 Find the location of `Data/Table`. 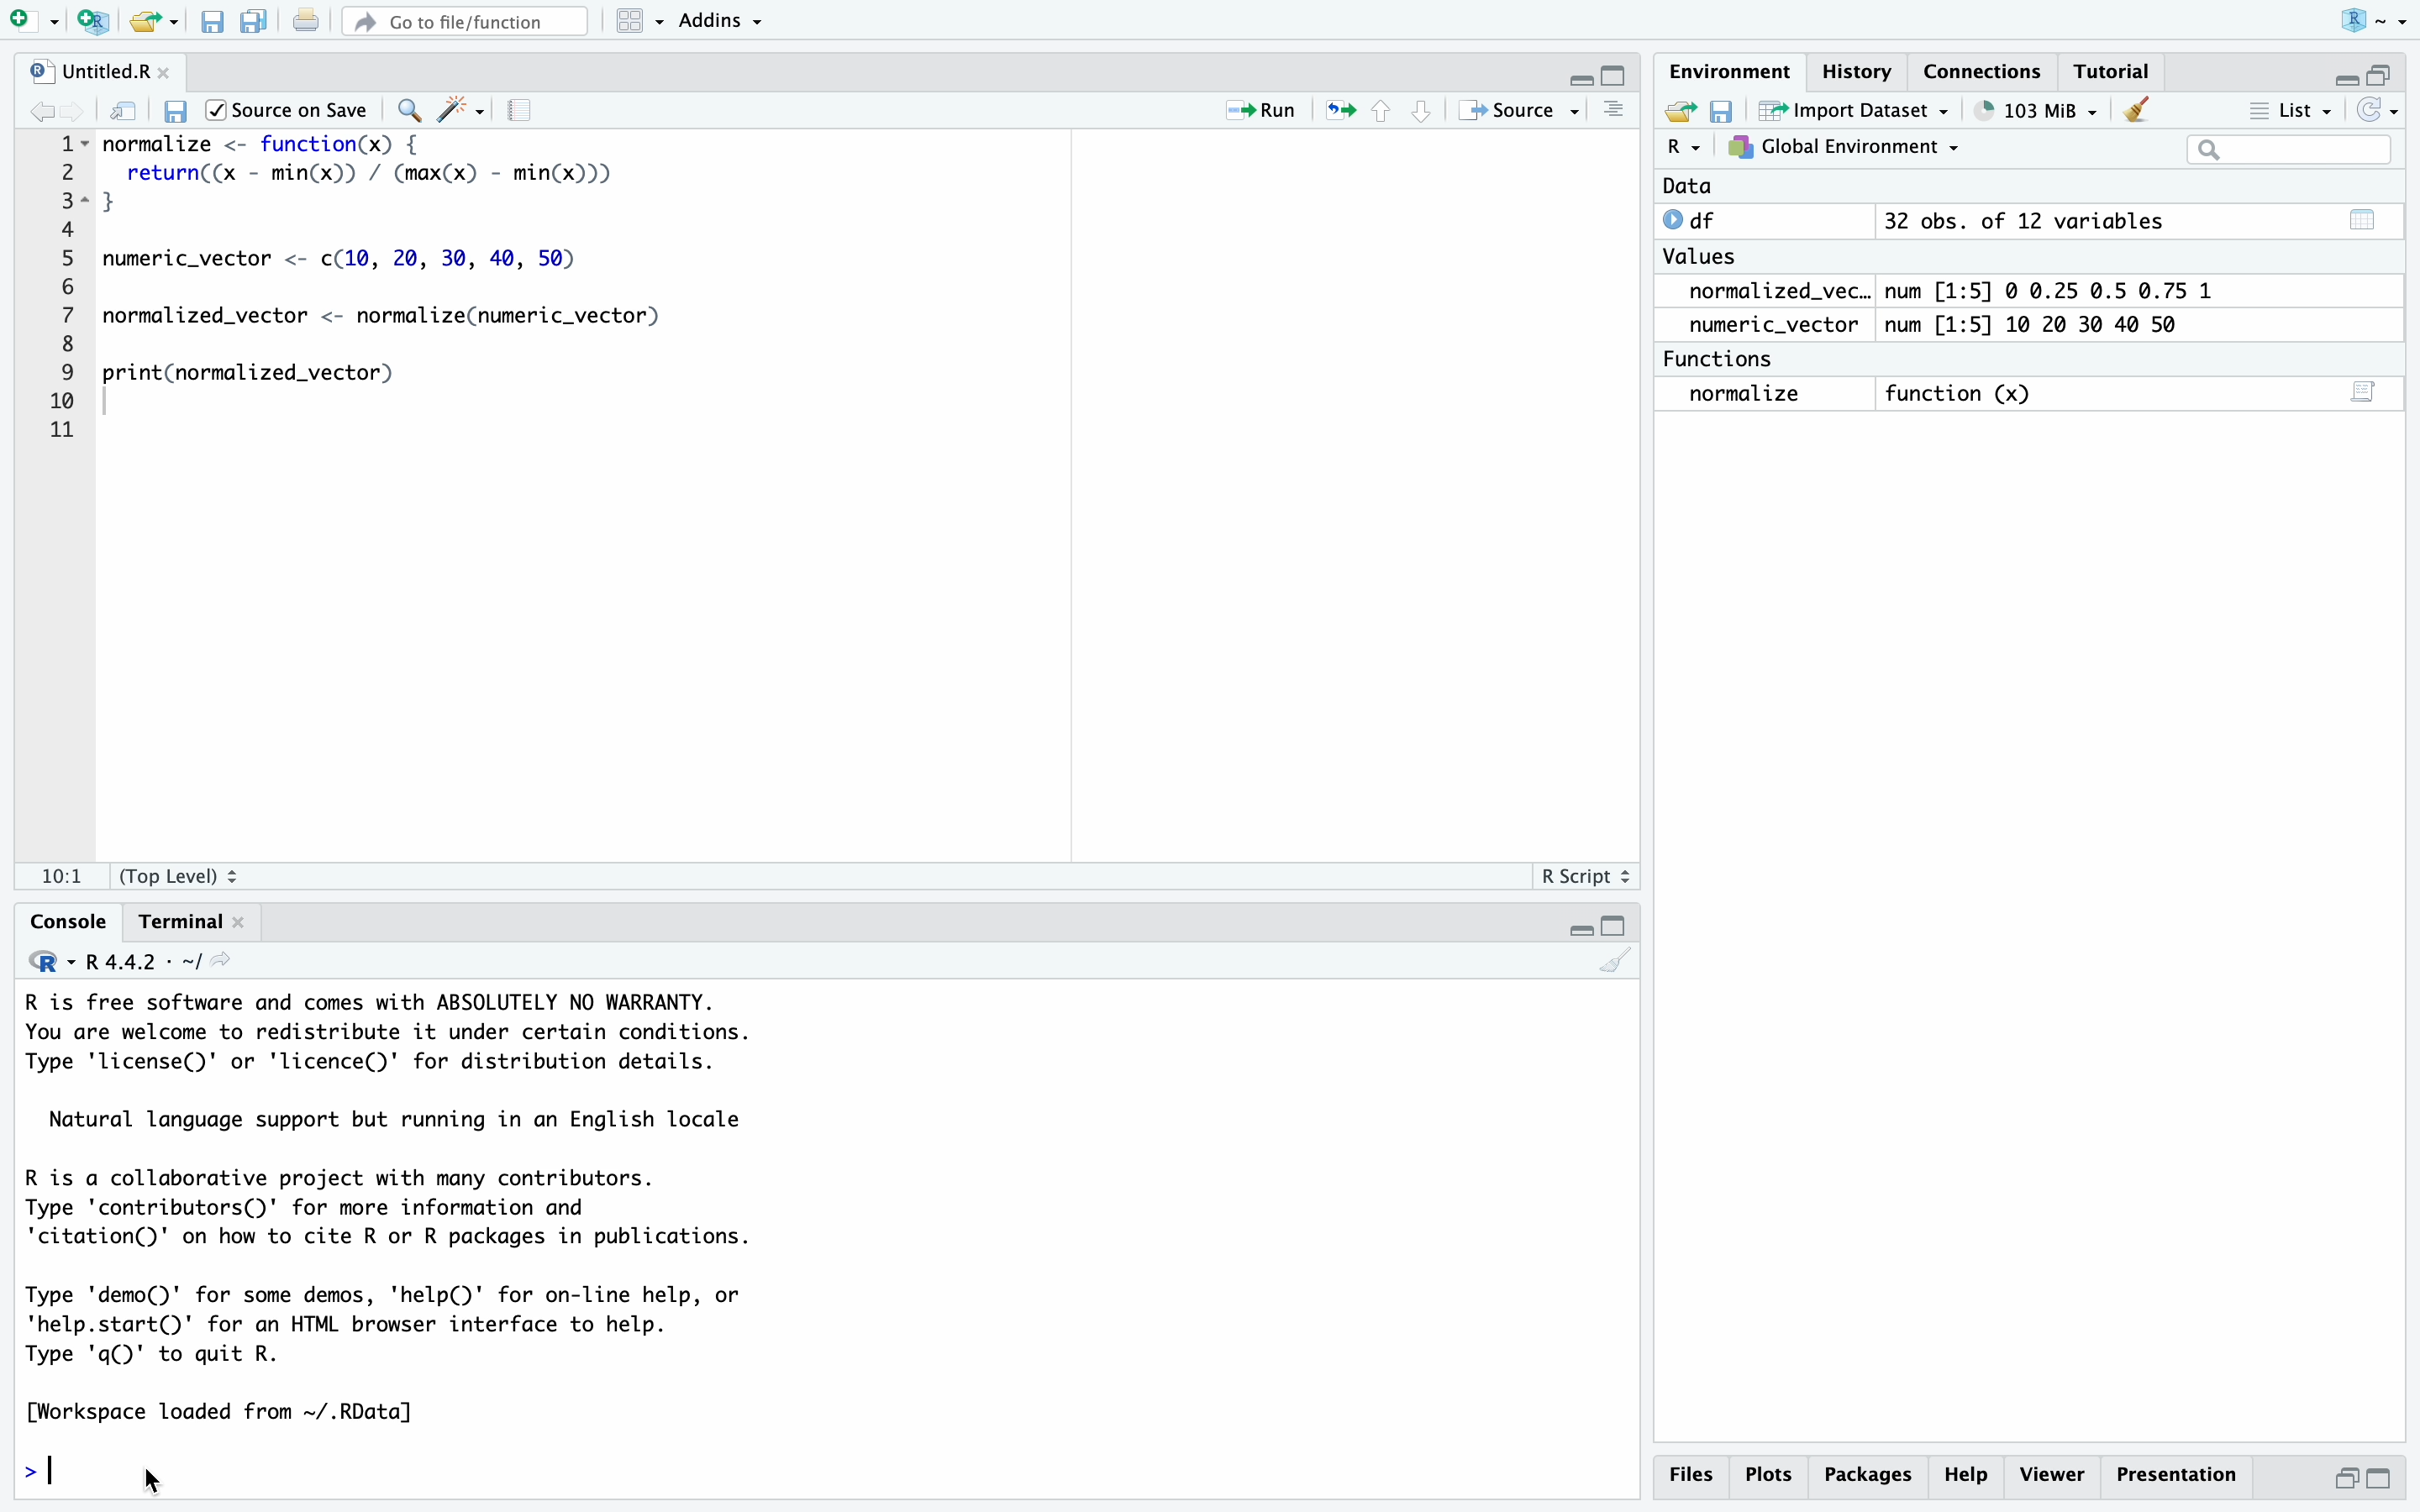

Data/Table is located at coordinates (2359, 216).